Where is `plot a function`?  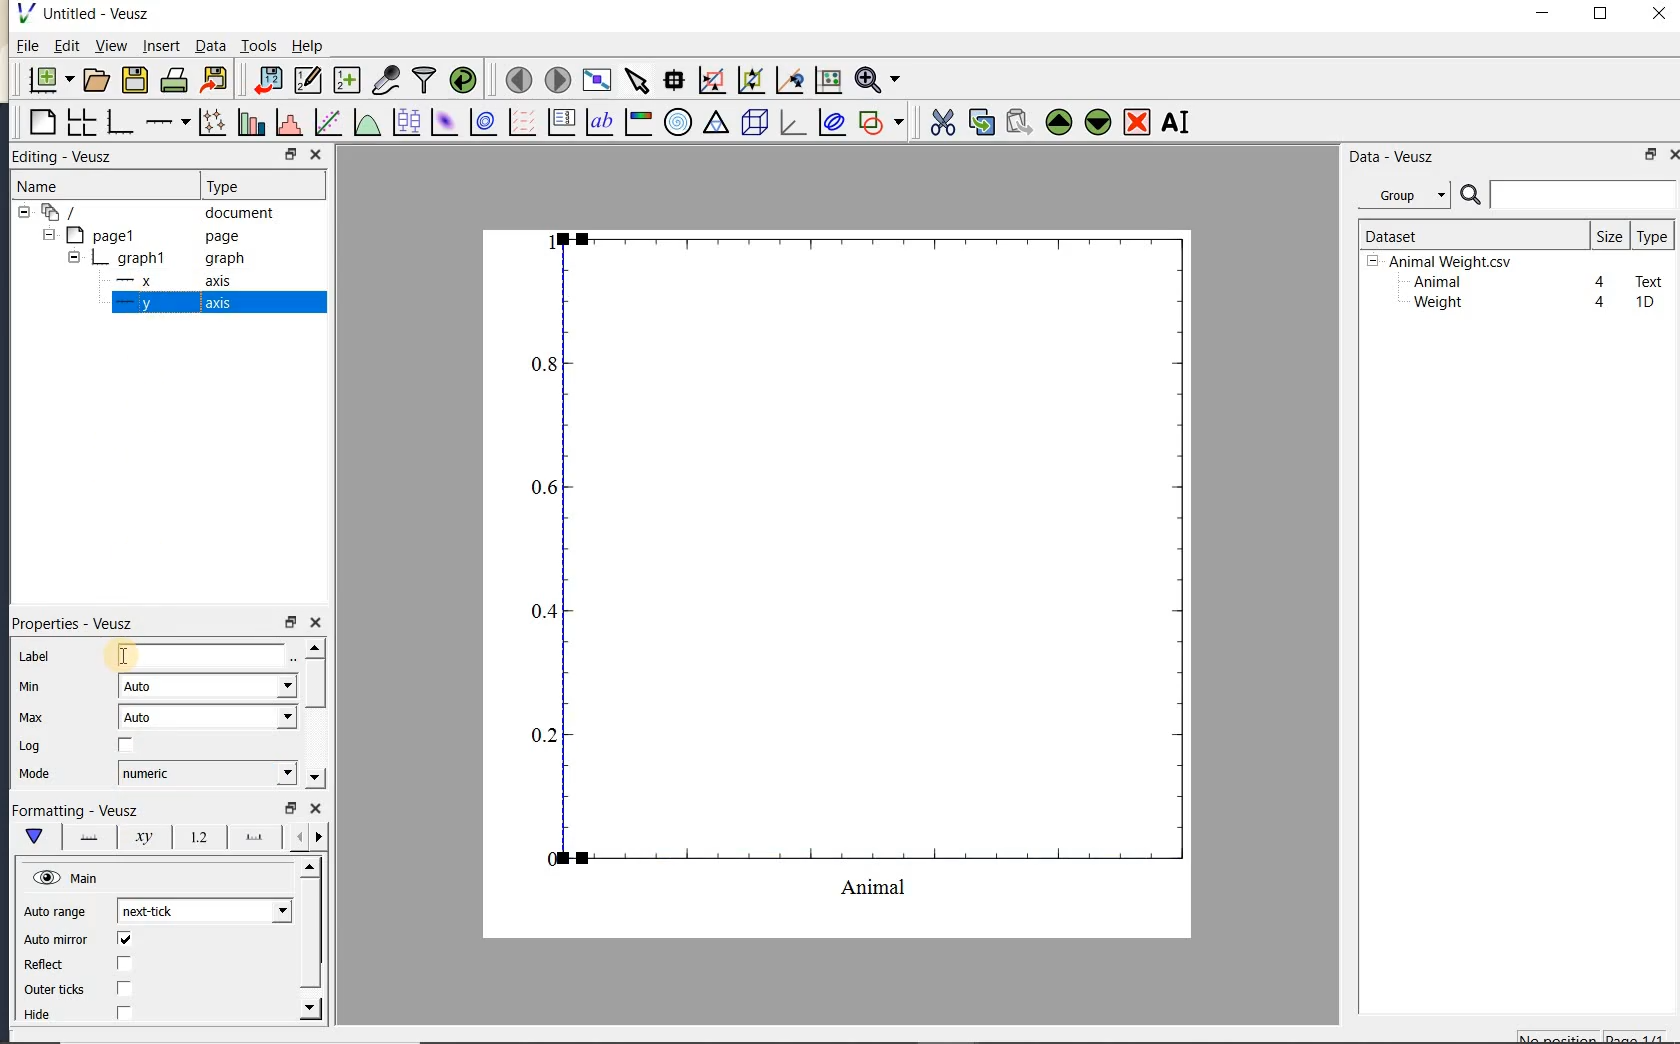
plot a function is located at coordinates (366, 125).